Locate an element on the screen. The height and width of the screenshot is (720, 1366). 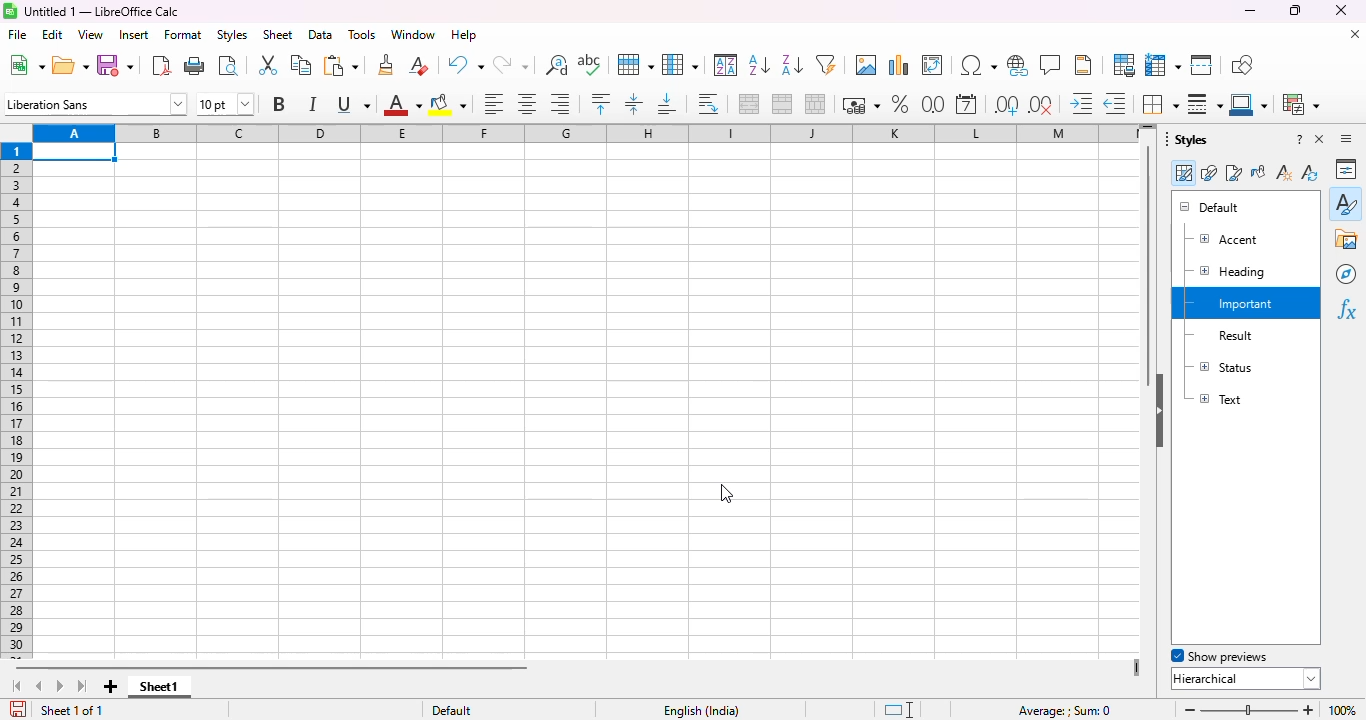
vertical scroll bar is located at coordinates (1149, 266).